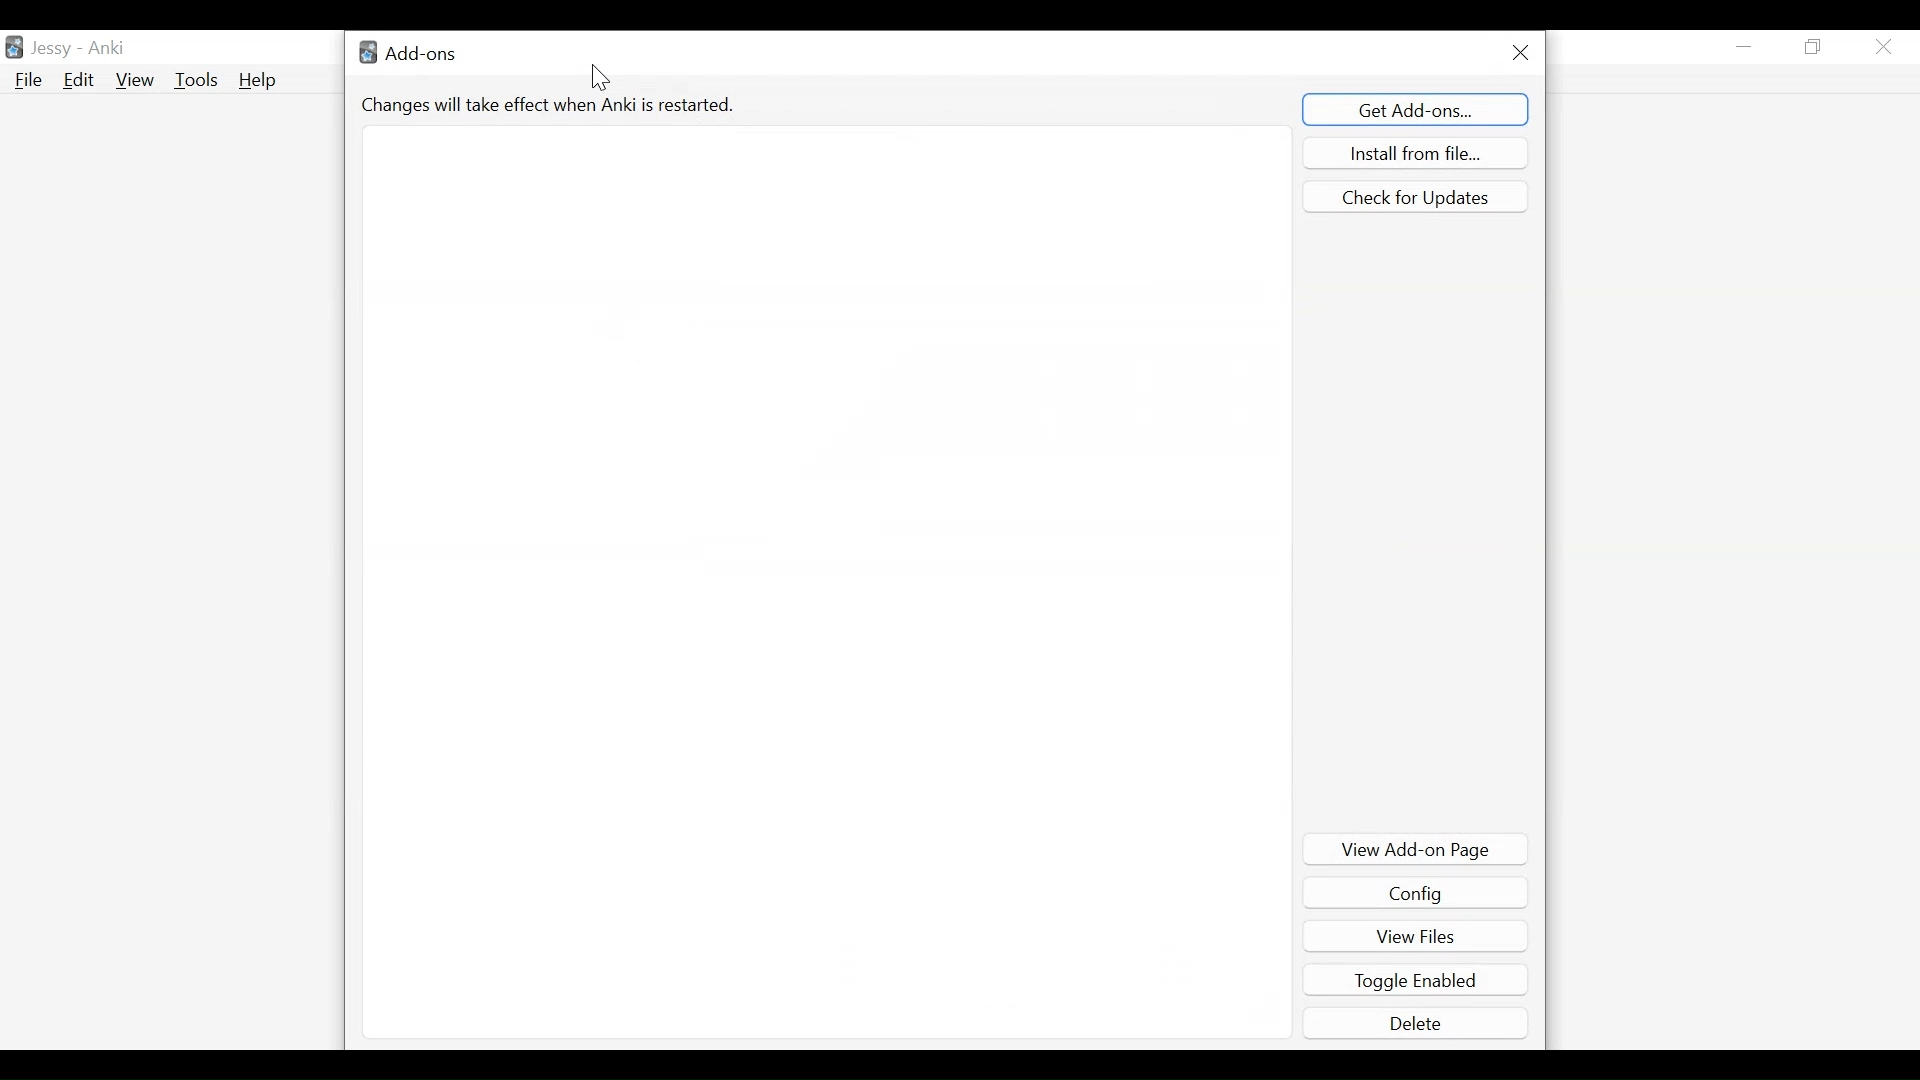 This screenshot has width=1920, height=1080. I want to click on Delete, so click(1418, 1022).